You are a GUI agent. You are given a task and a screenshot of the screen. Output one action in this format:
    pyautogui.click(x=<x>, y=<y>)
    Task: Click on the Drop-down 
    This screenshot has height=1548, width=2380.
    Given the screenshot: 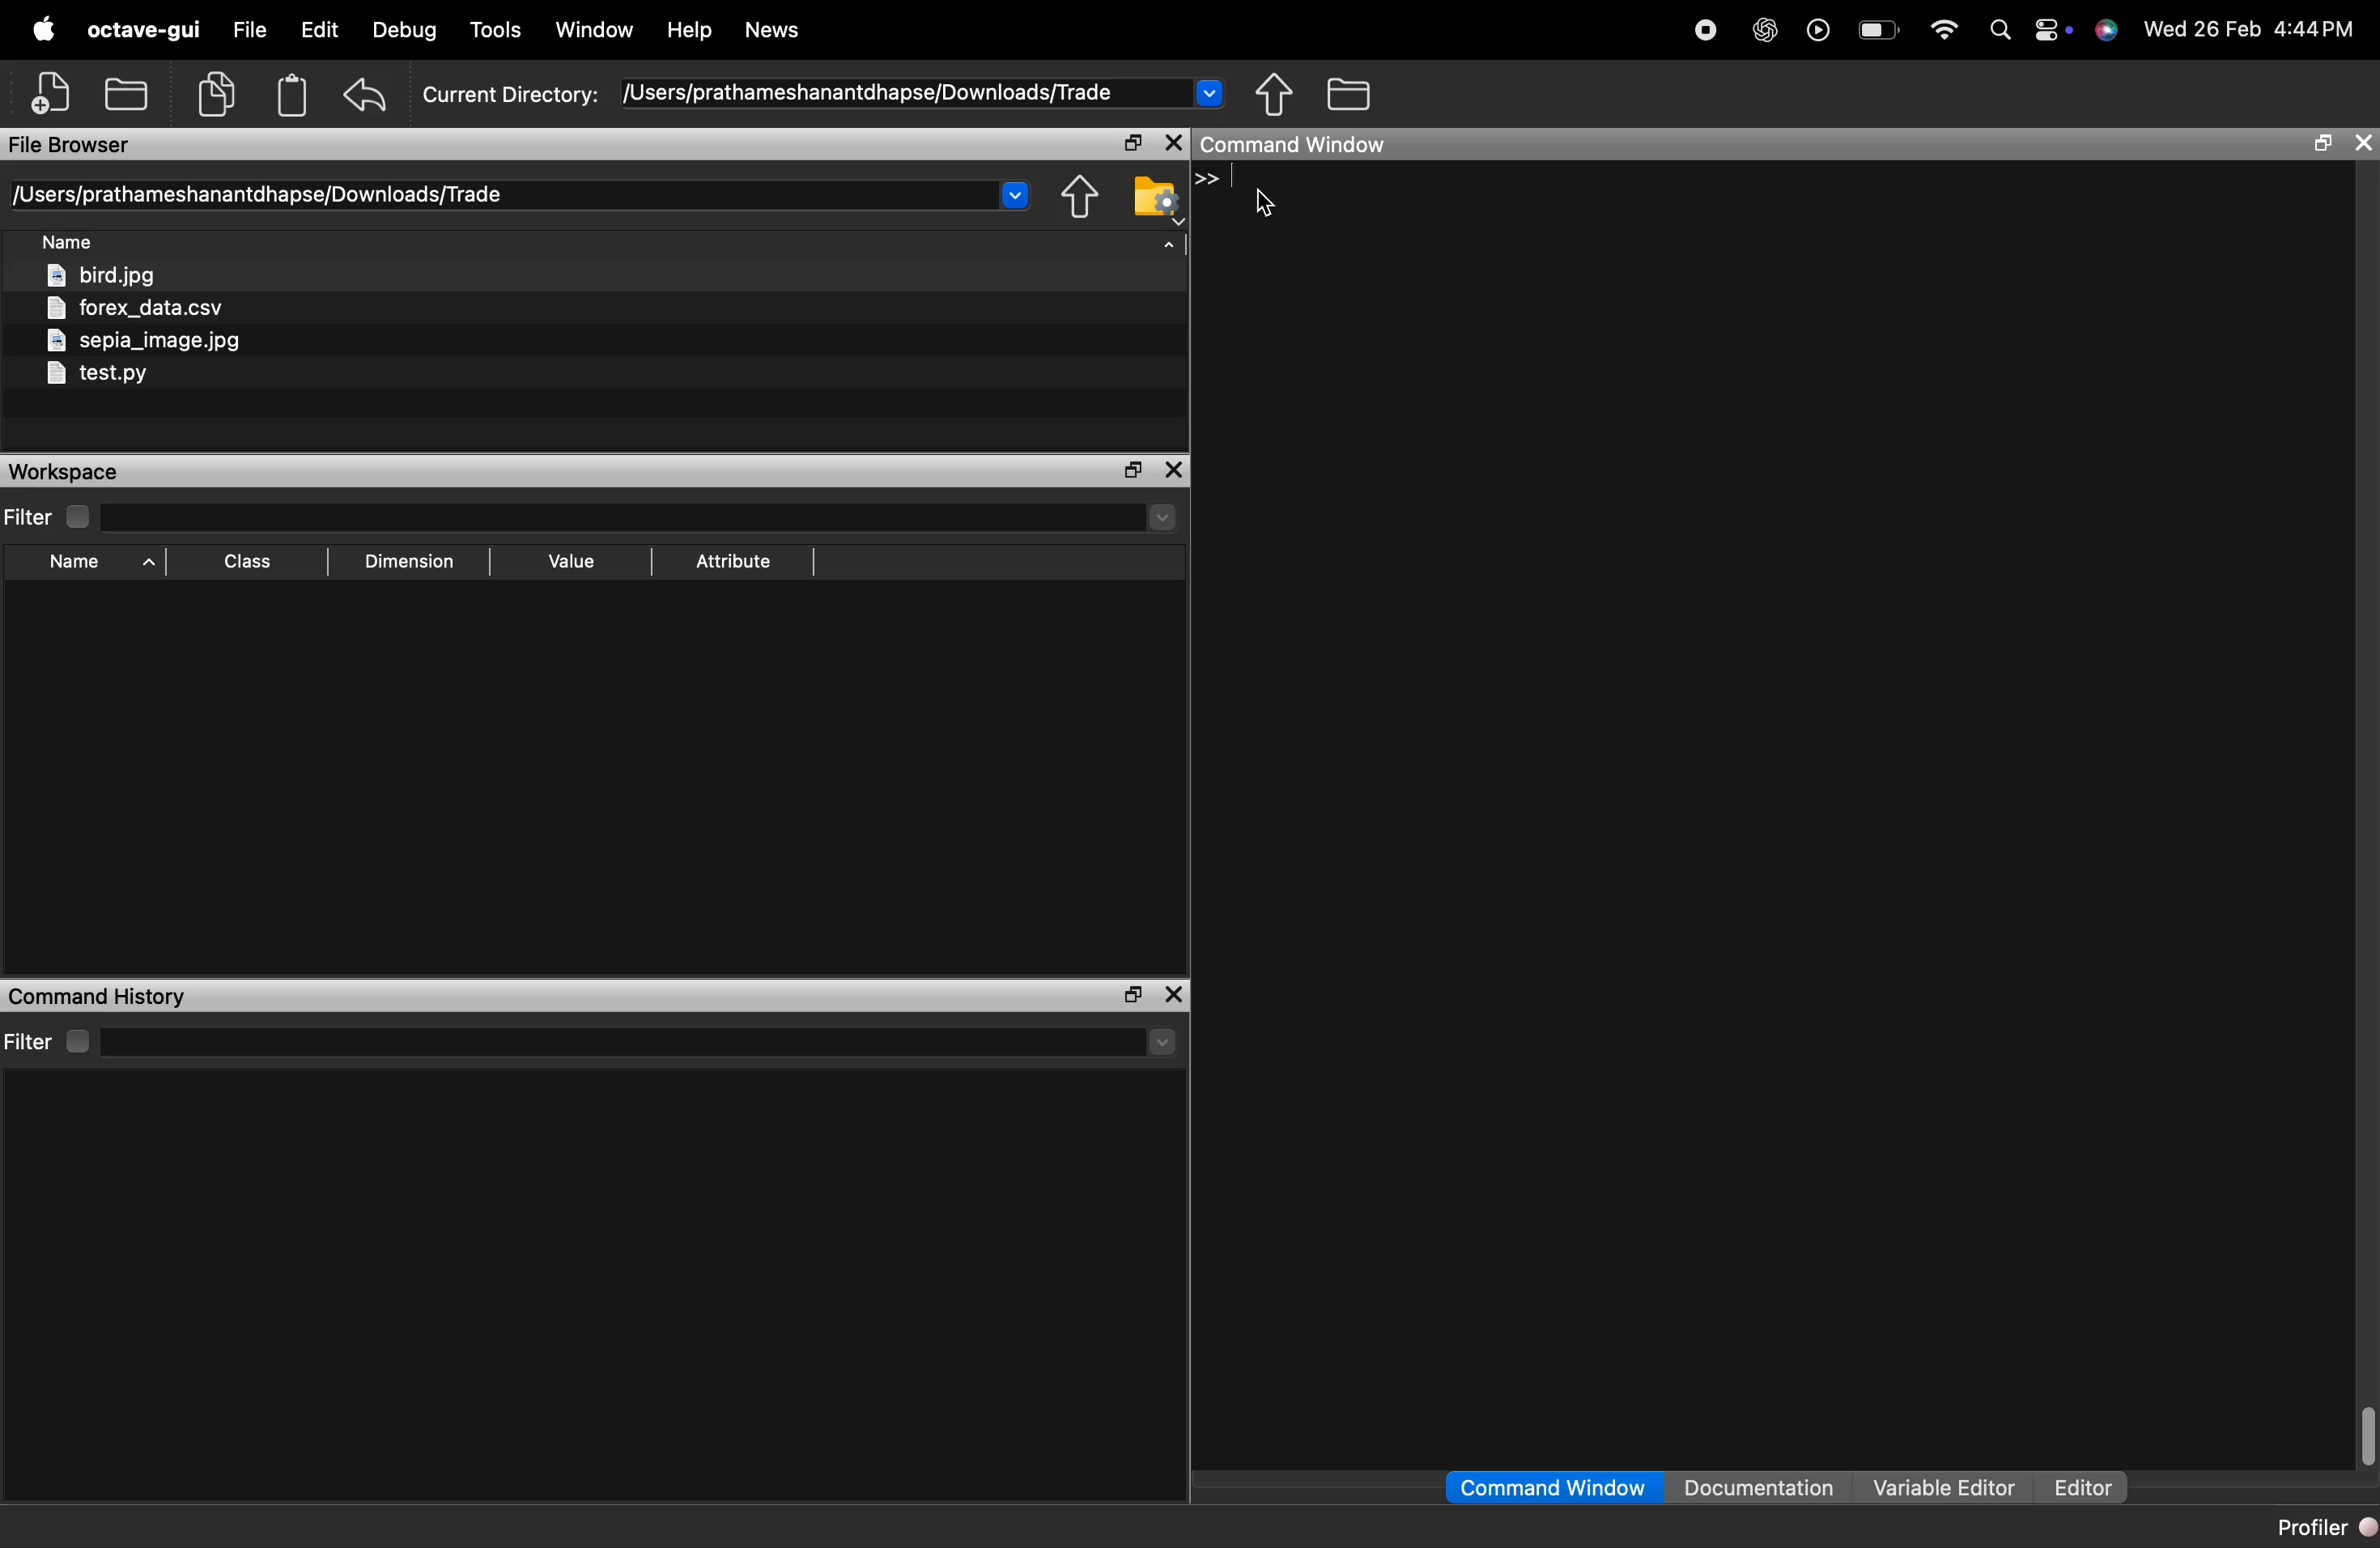 What is the action you would take?
    pyautogui.click(x=1208, y=90)
    